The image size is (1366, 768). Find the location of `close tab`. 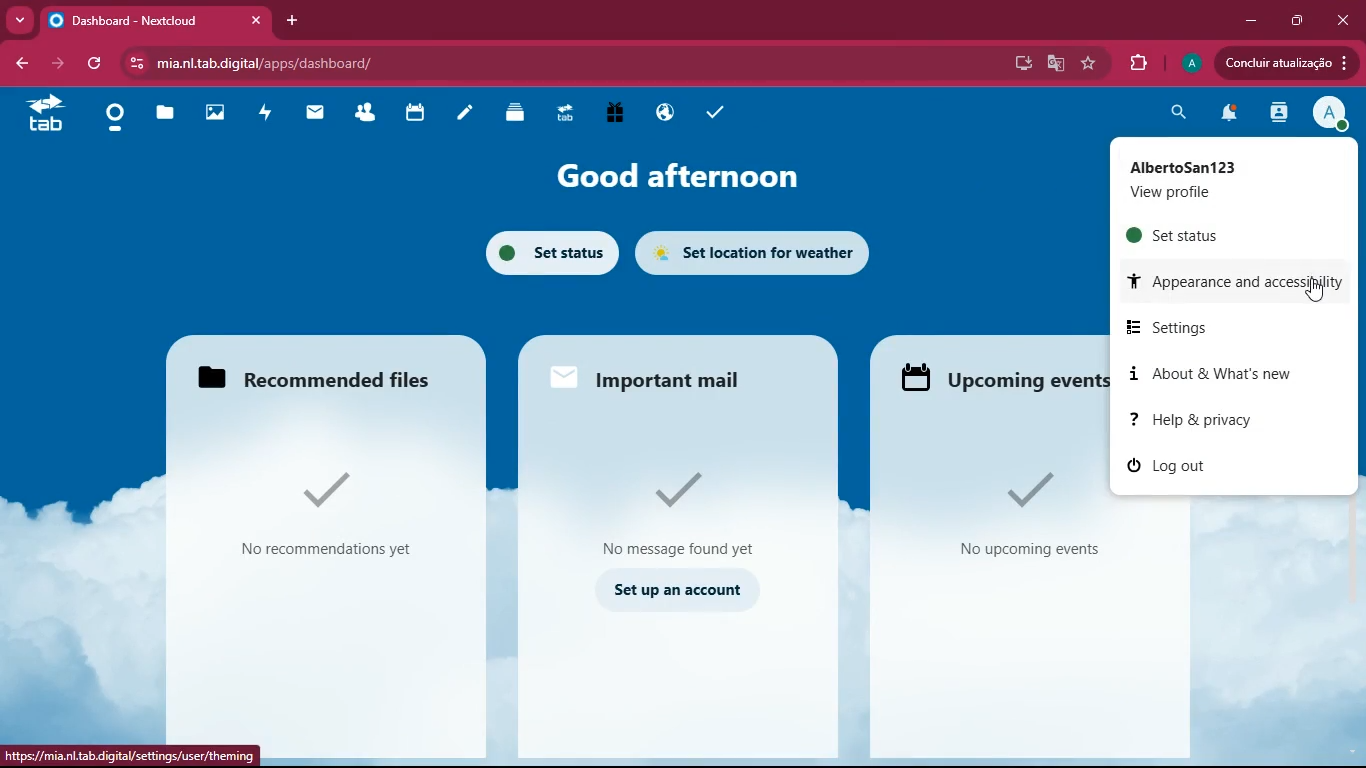

close tab is located at coordinates (257, 19).